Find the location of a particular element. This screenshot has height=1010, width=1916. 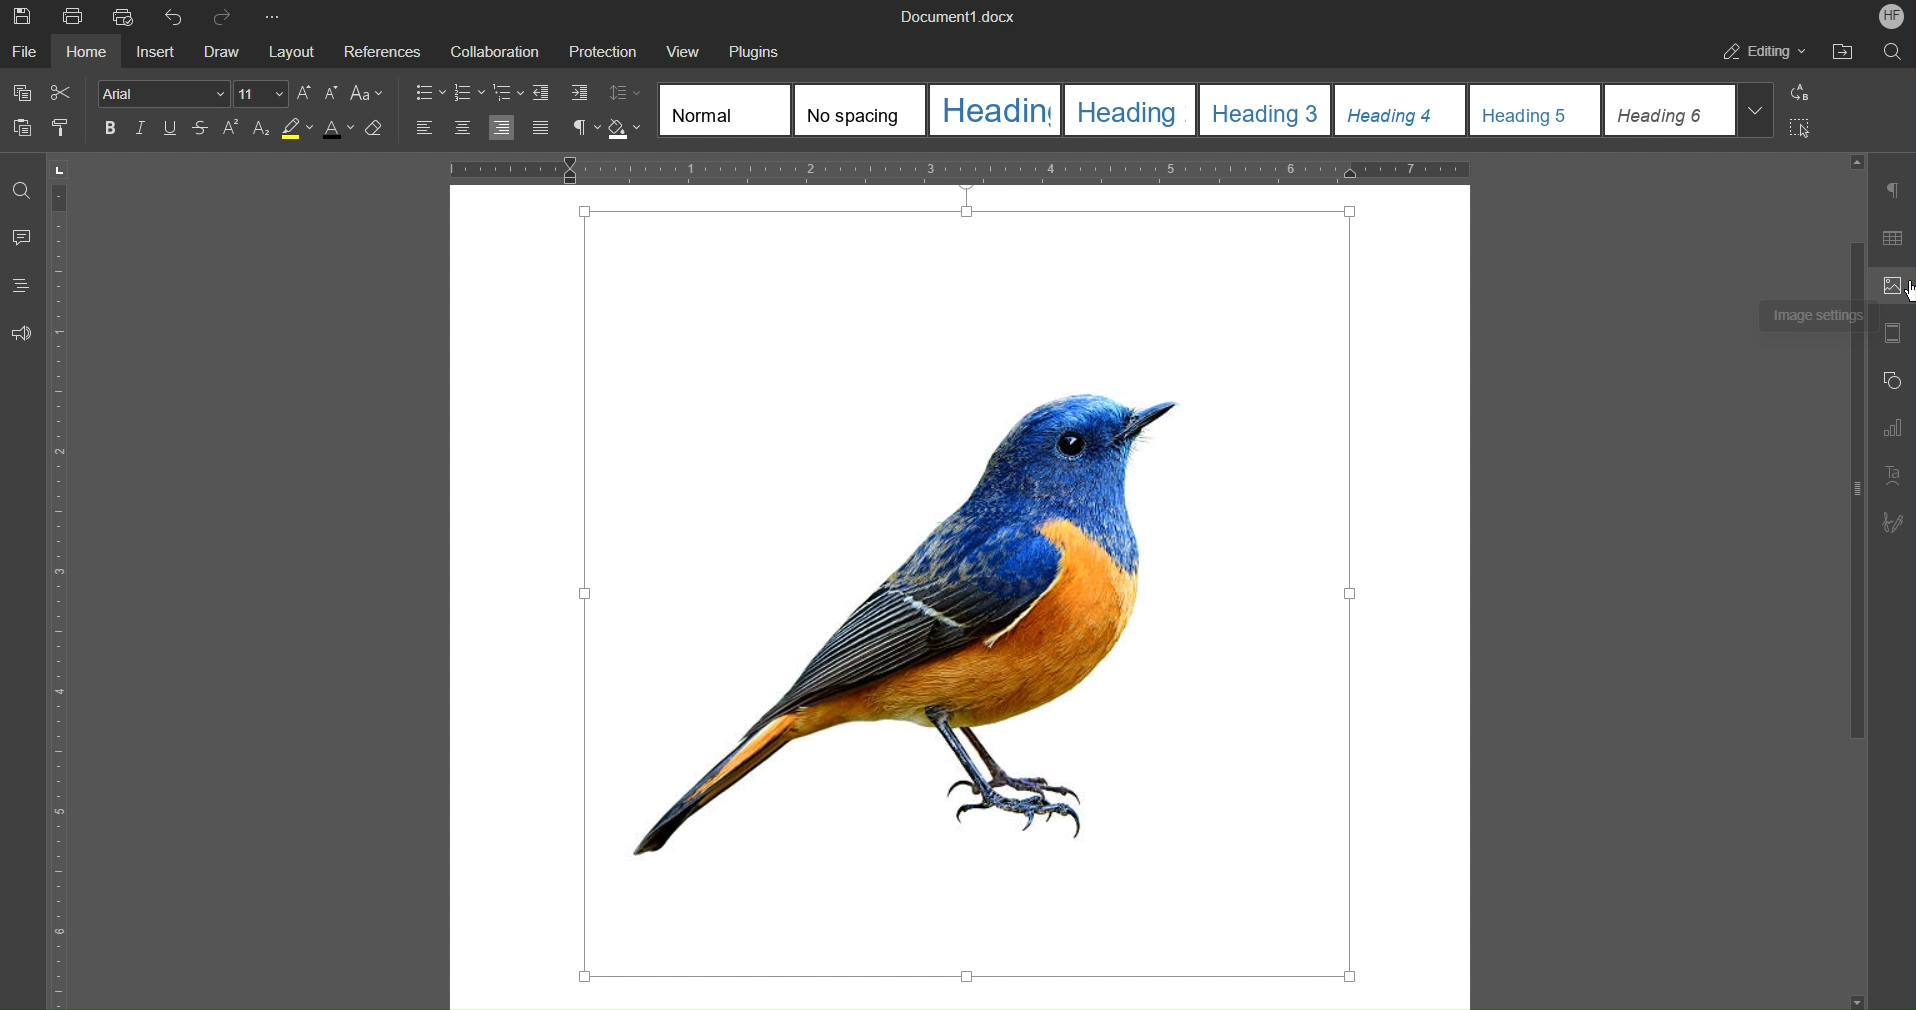

Decrease Indent is located at coordinates (541, 94).